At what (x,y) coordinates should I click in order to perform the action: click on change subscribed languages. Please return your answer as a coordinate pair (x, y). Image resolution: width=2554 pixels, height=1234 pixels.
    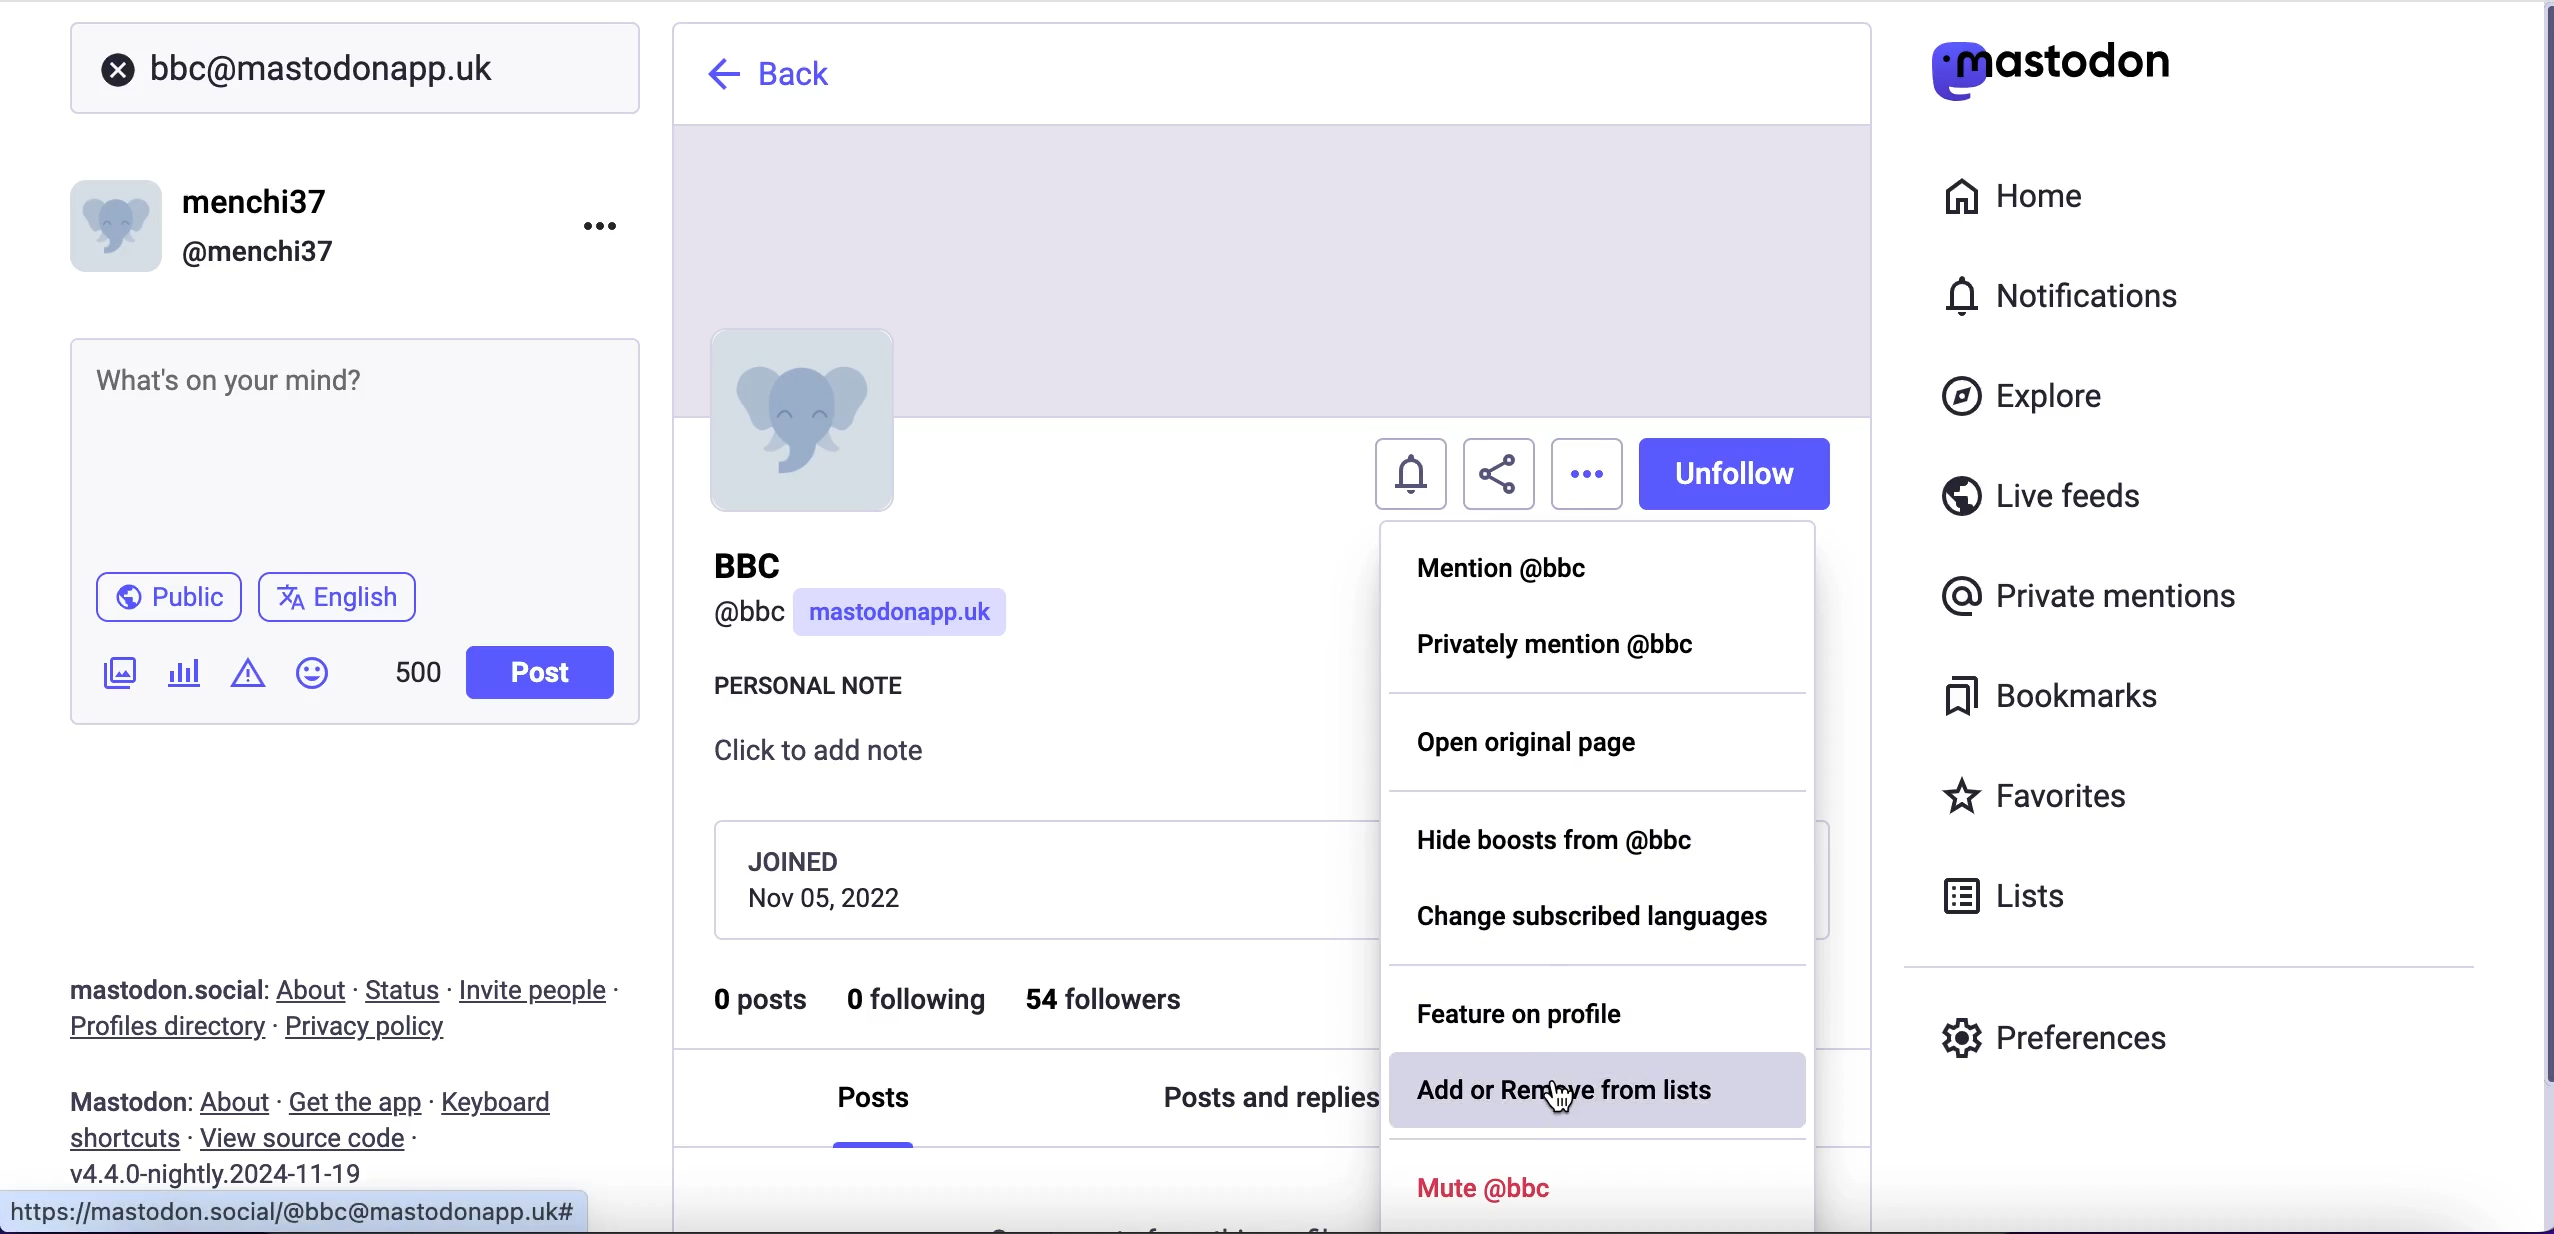
    Looking at the image, I should click on (1599, 924).